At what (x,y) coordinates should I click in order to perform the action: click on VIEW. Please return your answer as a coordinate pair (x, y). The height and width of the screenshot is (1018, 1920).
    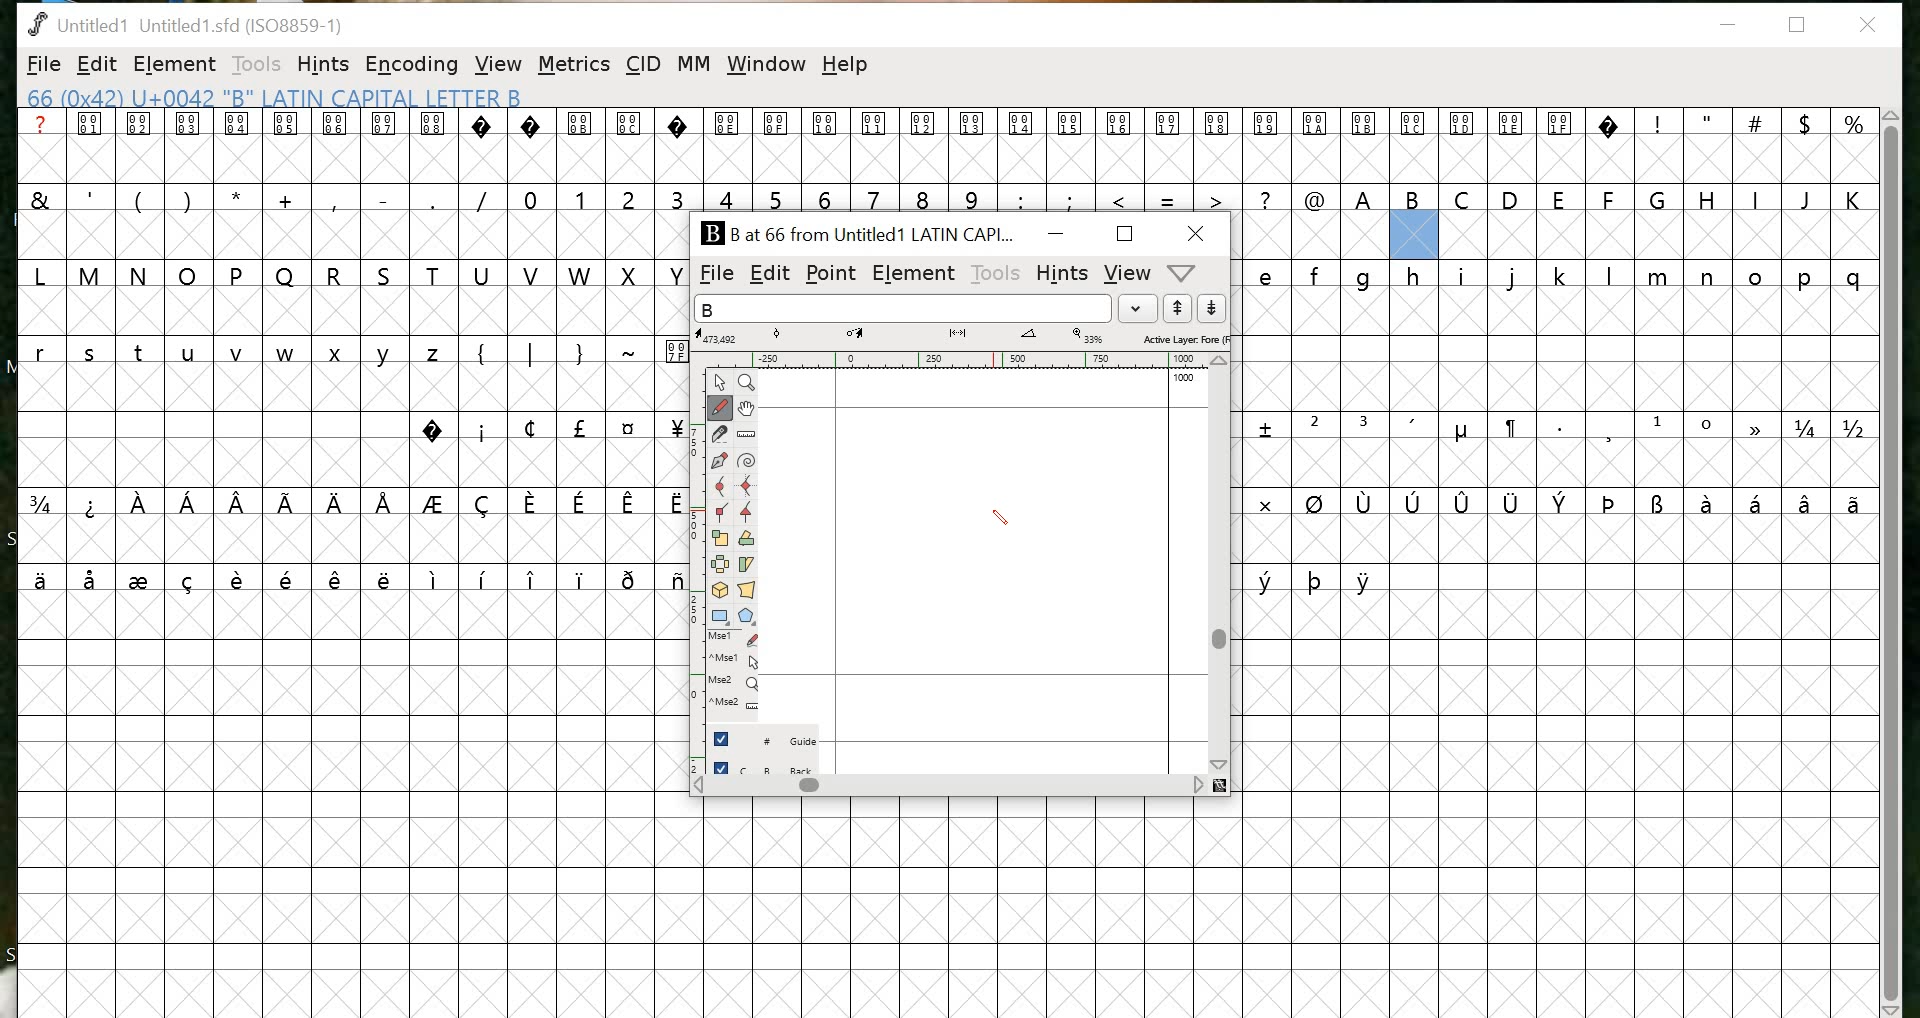
    Looking at the image, I should click on (1128, 273).